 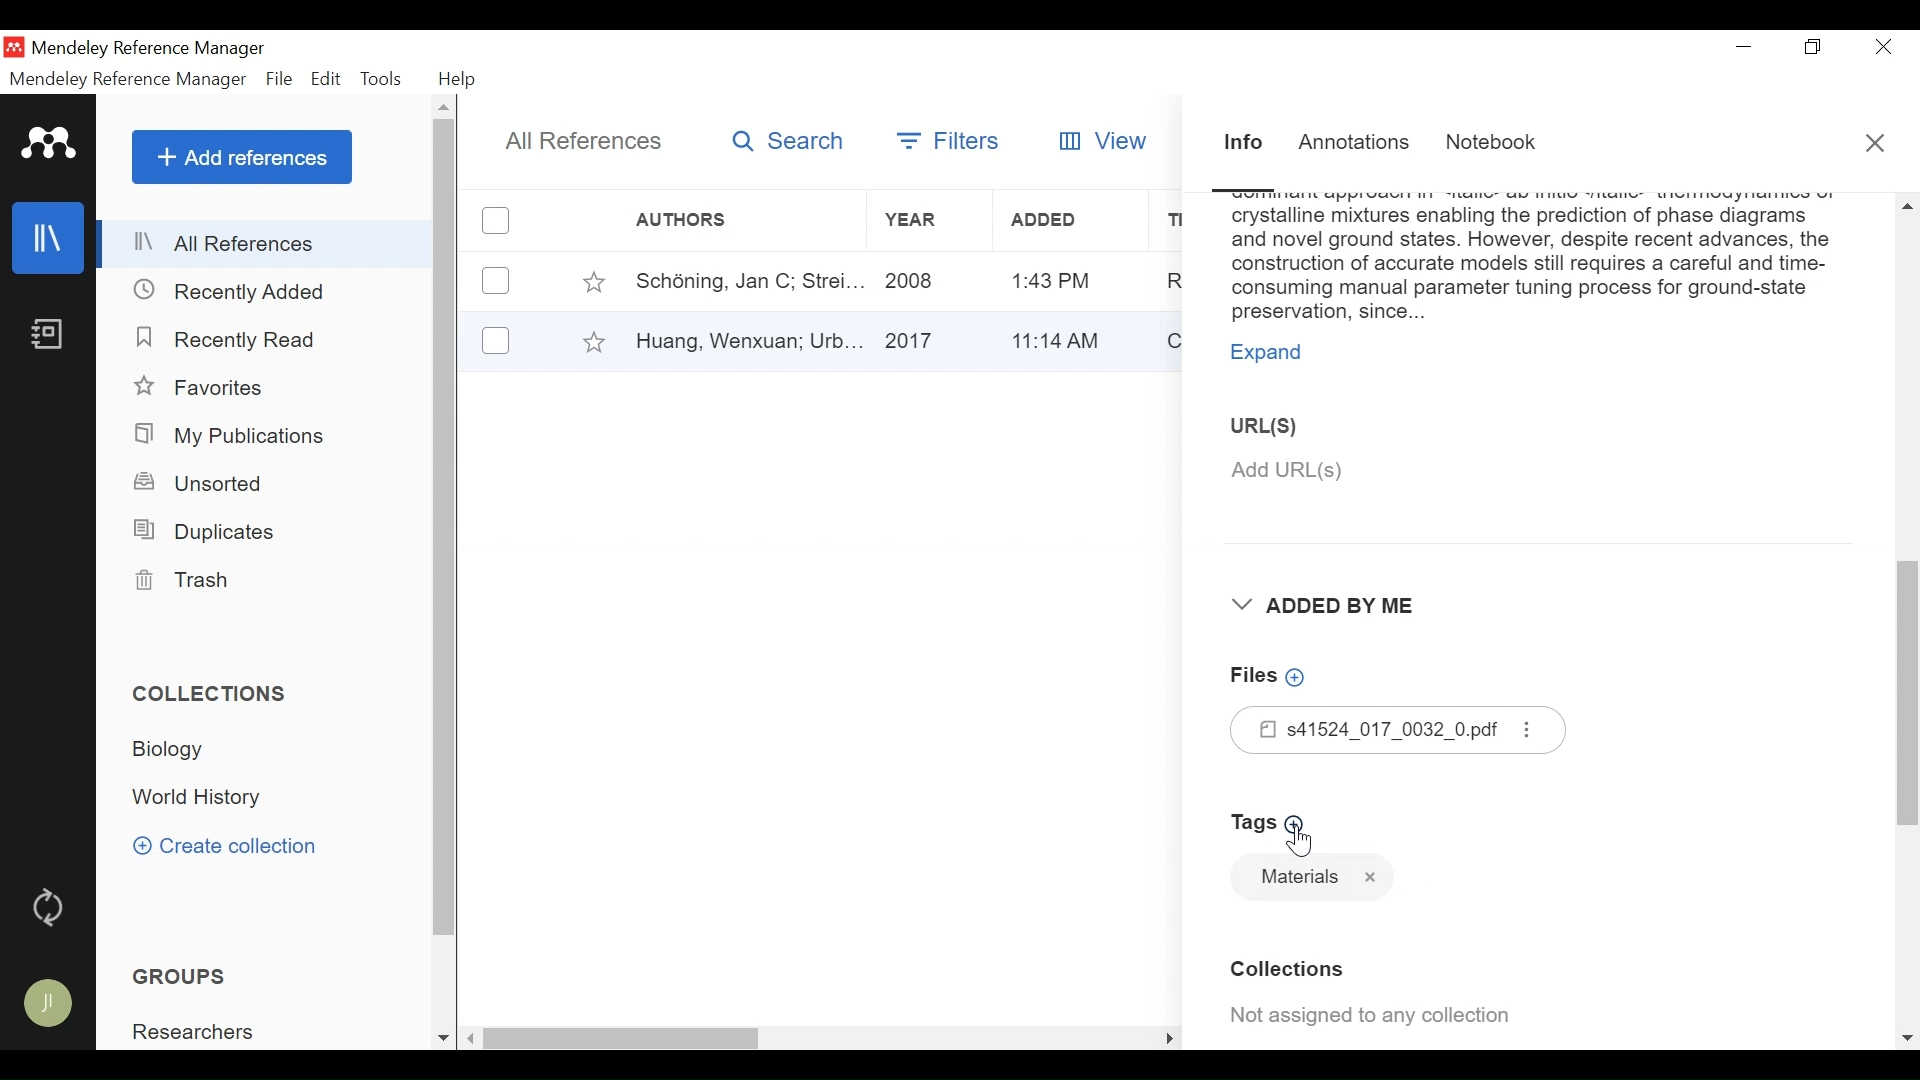 I want to click on Collection Assigned , so click(x=1377, y=1020).